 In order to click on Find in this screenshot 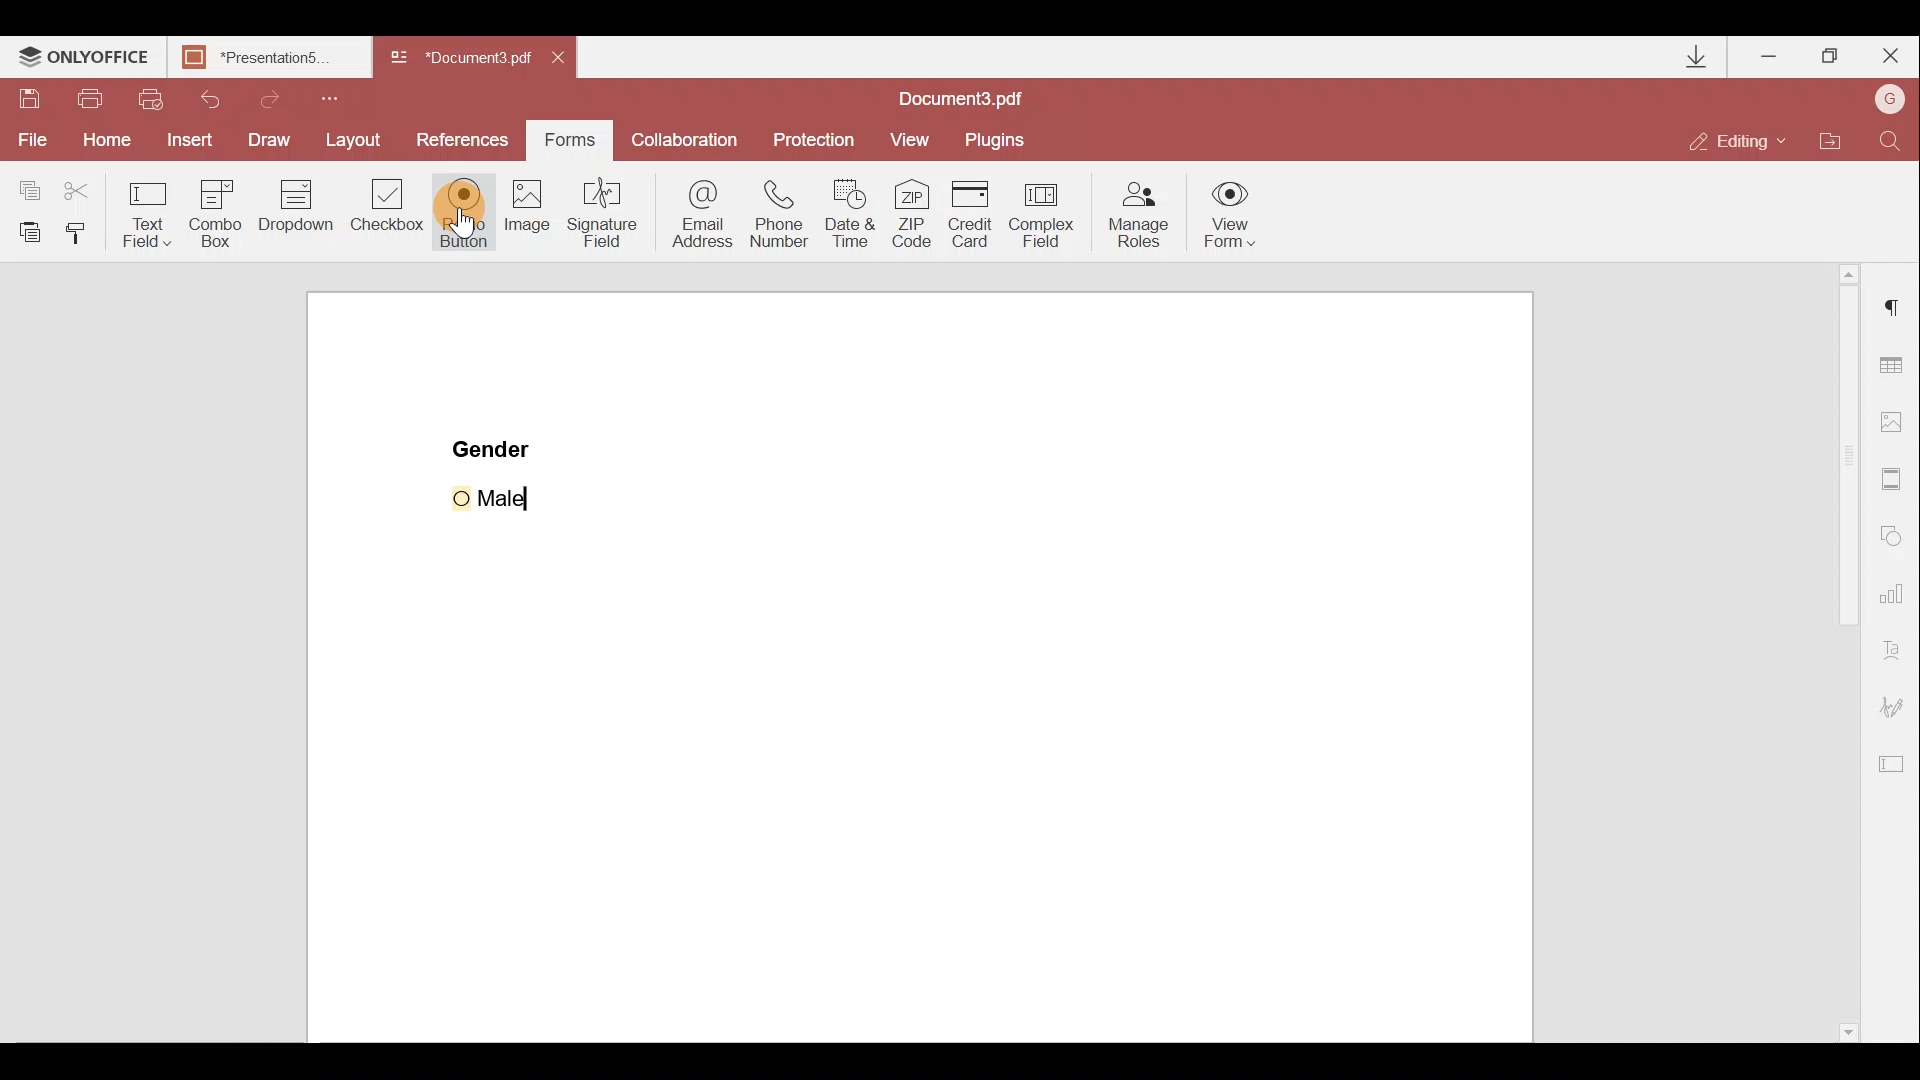, I will do `click(1891, 137)`.